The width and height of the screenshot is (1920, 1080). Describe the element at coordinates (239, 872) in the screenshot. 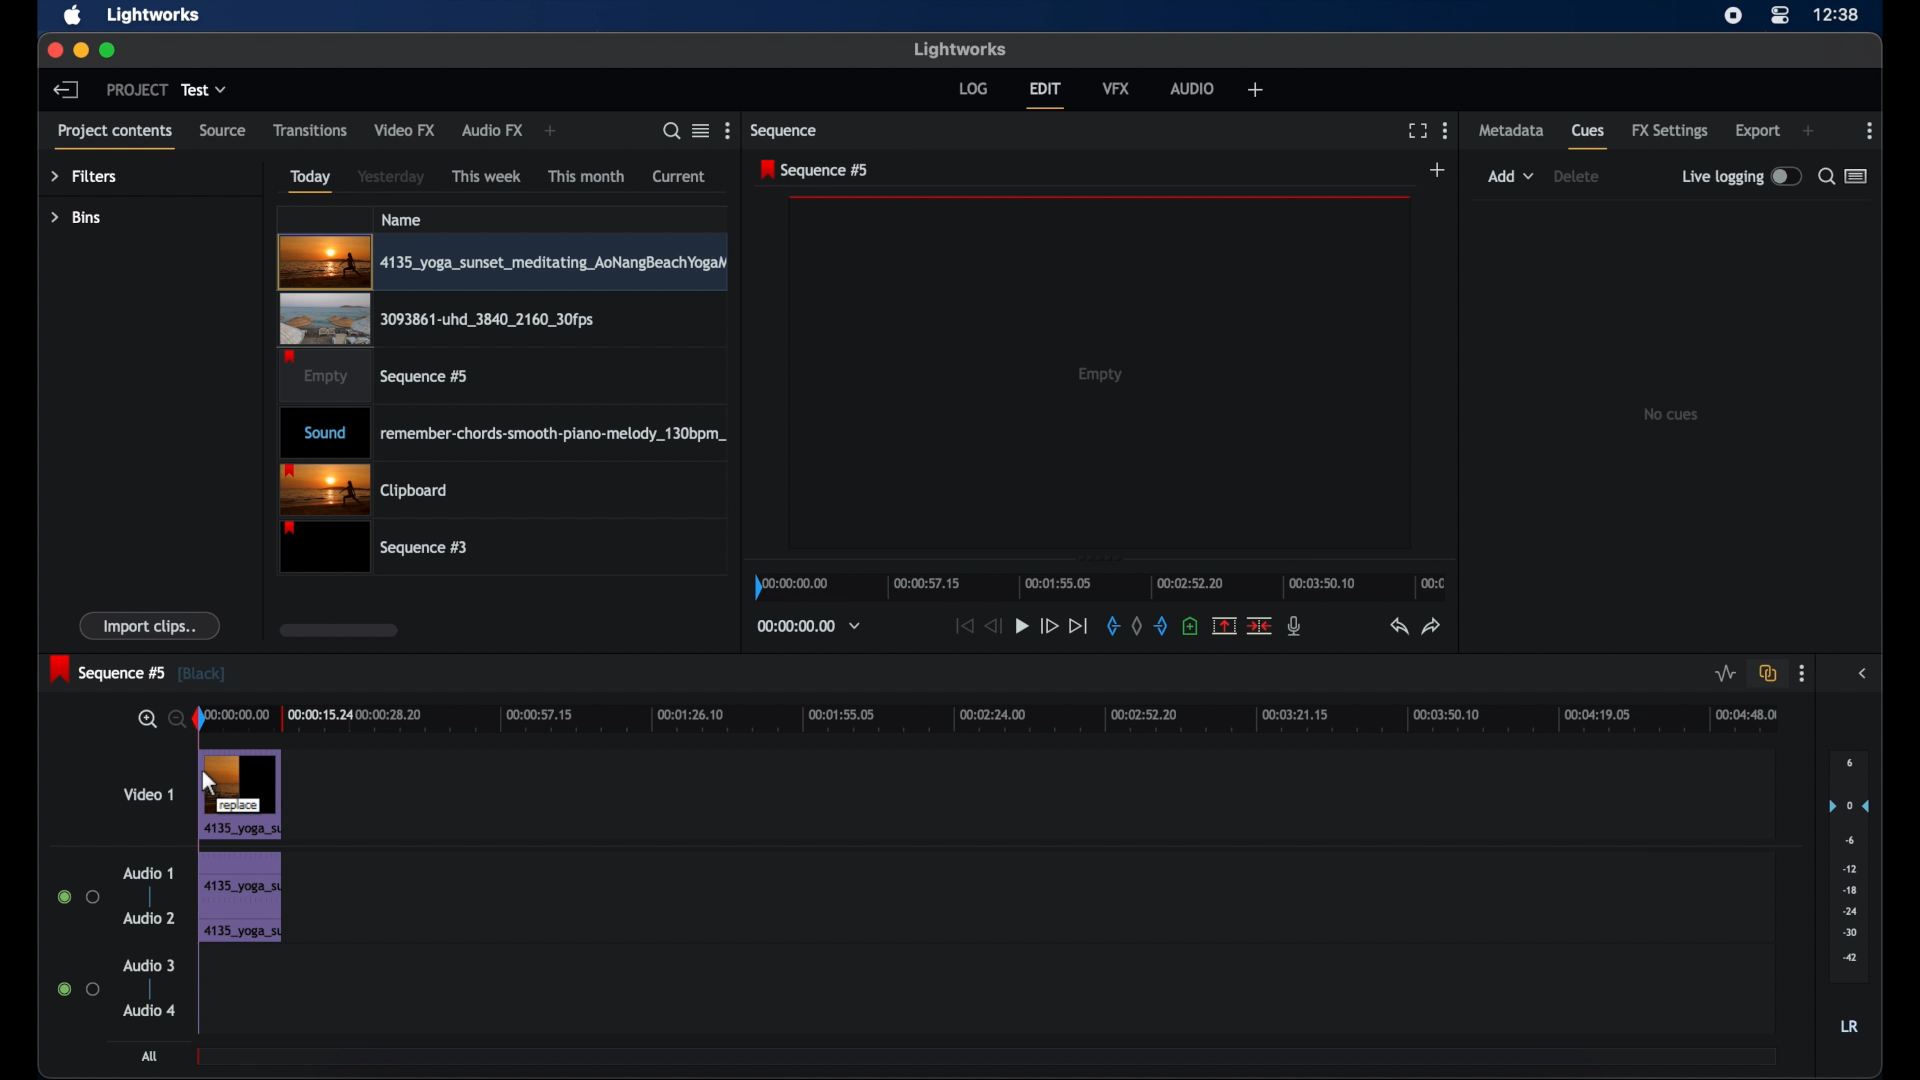

I see `audio clip` at that location.